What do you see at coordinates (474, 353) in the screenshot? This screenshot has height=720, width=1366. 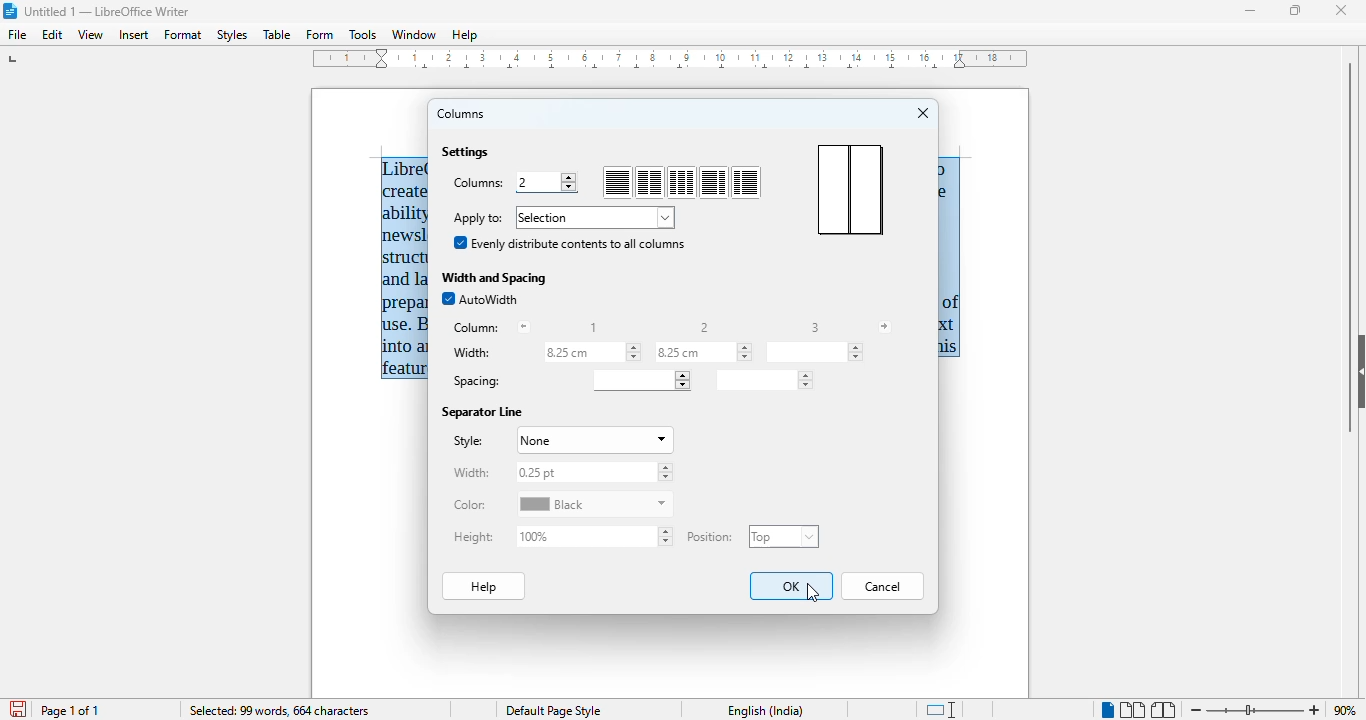 I see `width` at bounding box center [474, 353].